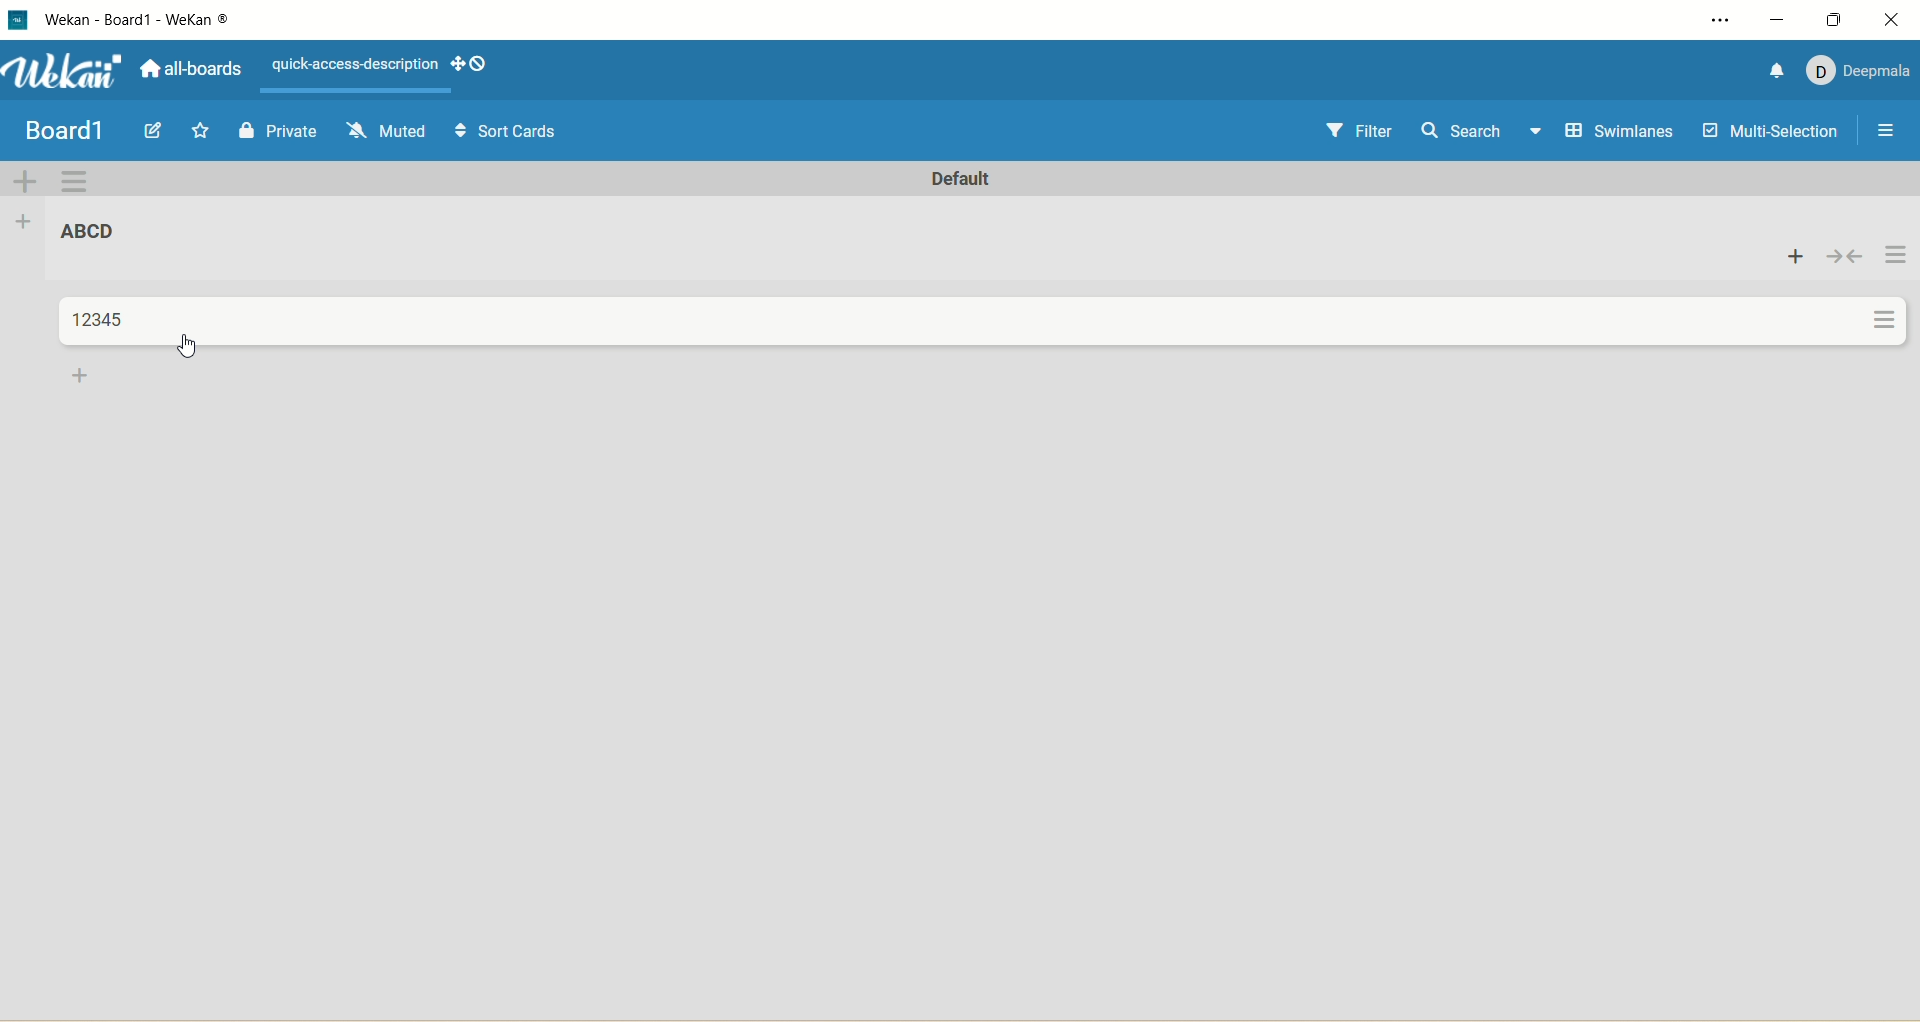 This screenshot has width=1920, height=1022. Describe the element at coordinates (356, 65) in the screenshot. I see `text` at that location.